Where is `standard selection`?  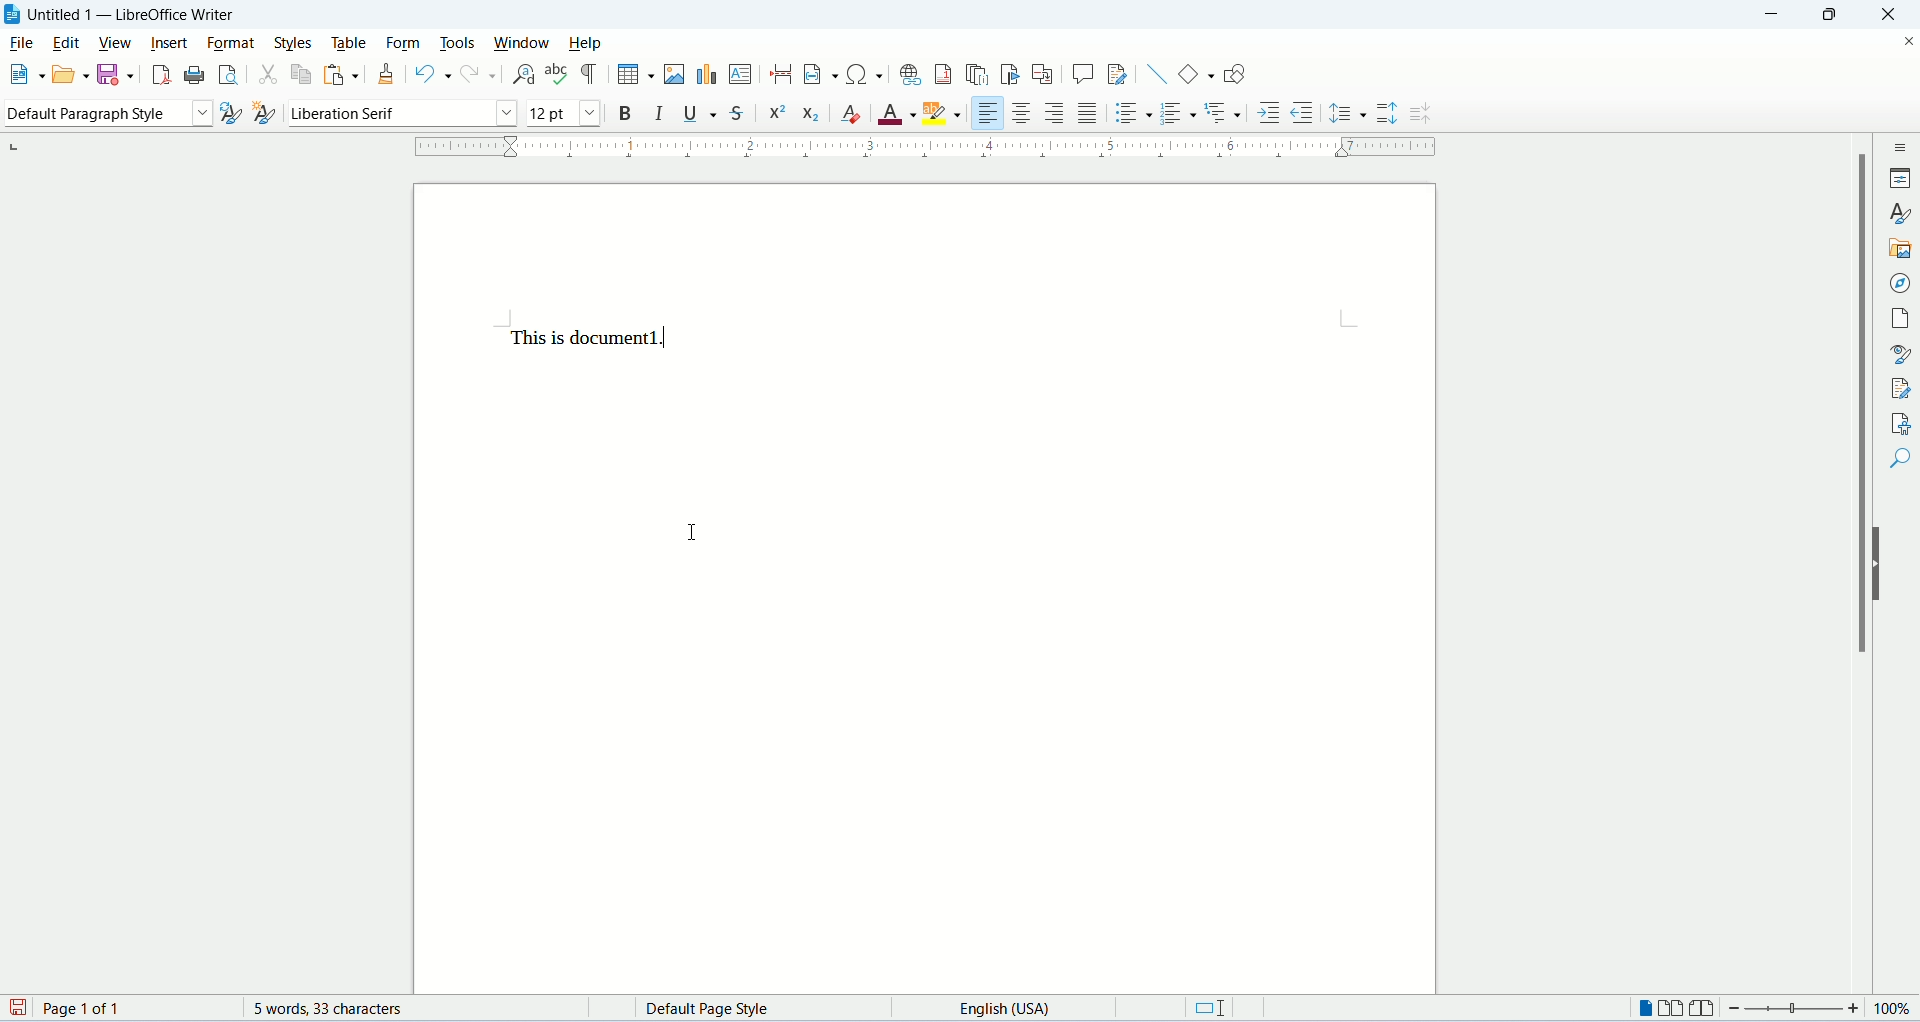 standard selection is located at coordinates (1215, 1007).